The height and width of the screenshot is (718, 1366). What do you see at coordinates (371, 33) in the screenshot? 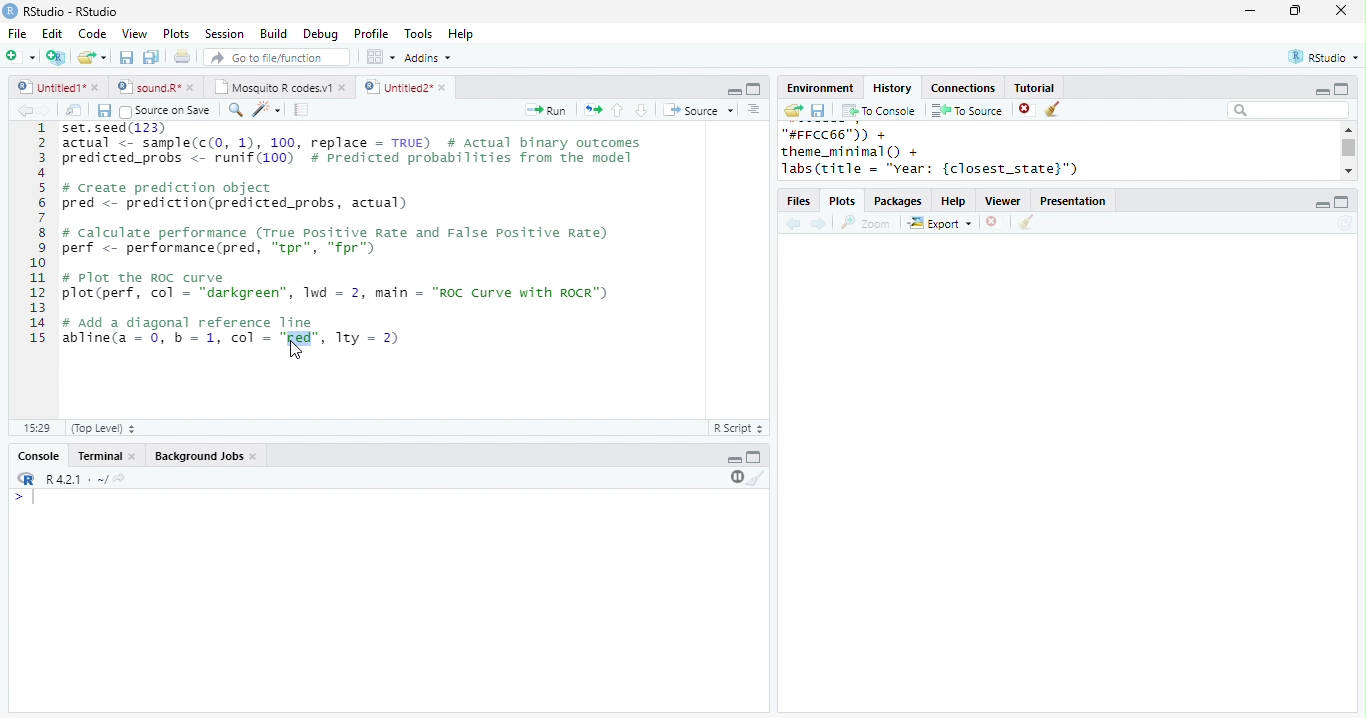
I see `Profile` at bounding box center [371, 33].